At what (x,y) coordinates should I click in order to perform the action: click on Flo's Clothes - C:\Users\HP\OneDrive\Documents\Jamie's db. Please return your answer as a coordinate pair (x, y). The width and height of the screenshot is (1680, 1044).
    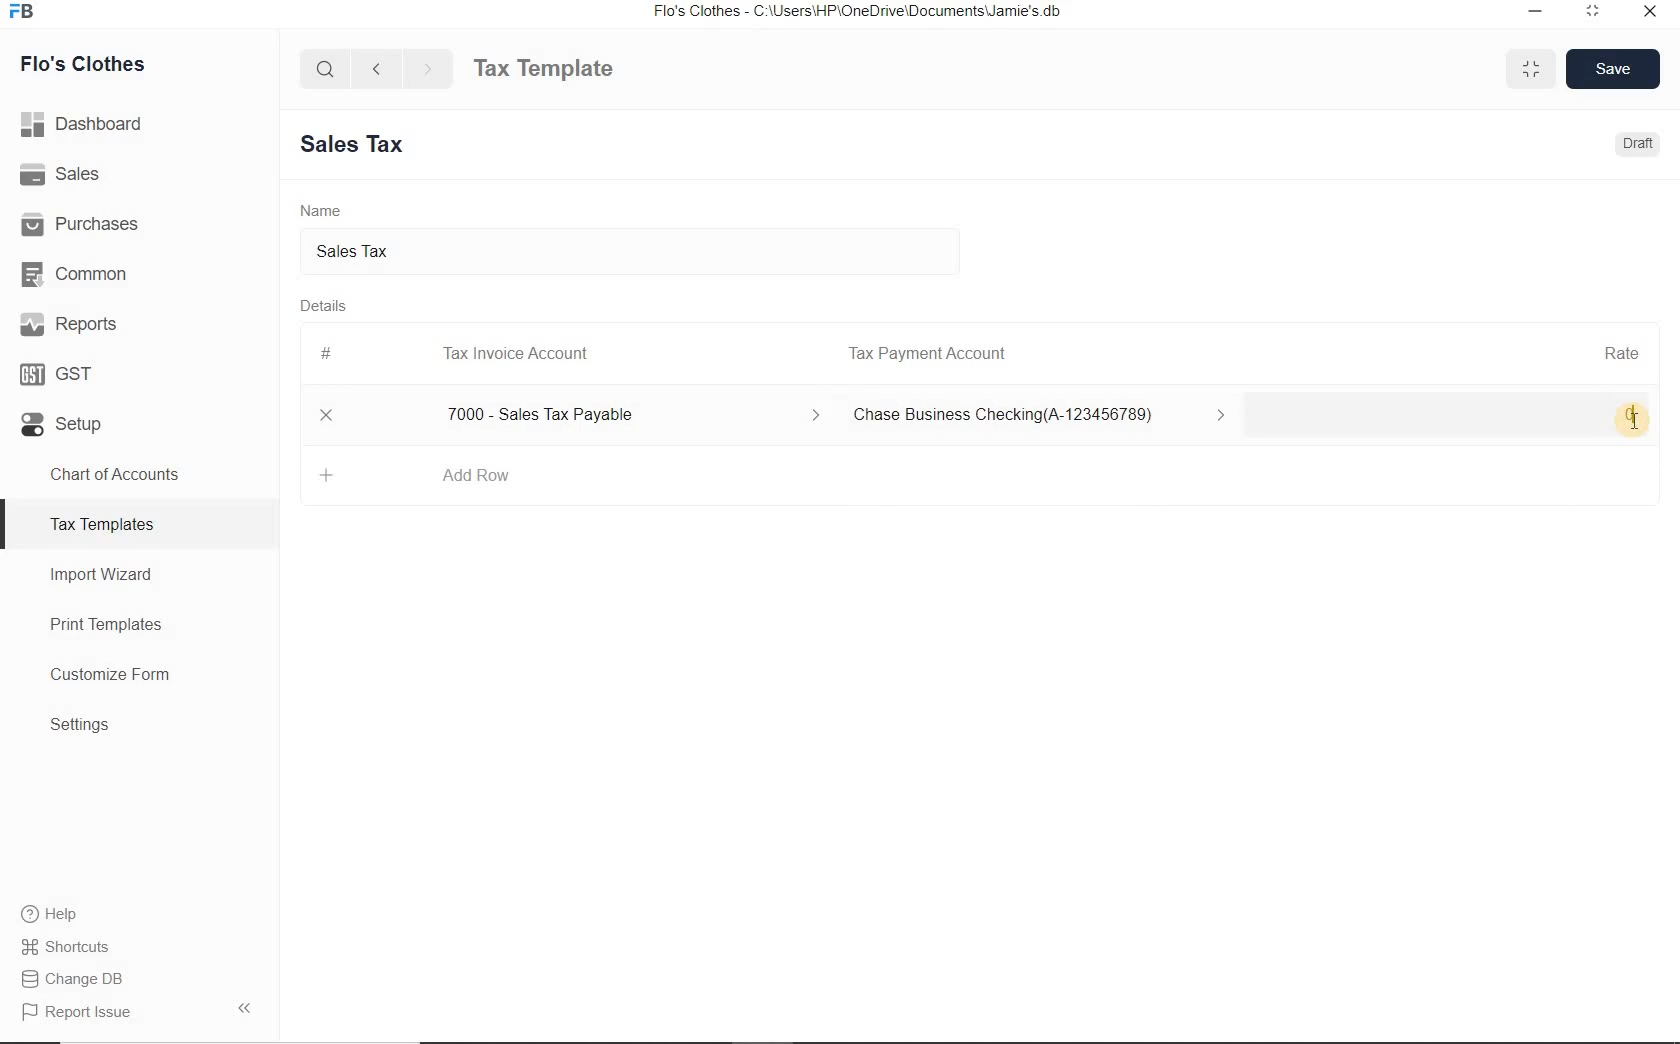
    Looking at the image, I should click on (856, 11).